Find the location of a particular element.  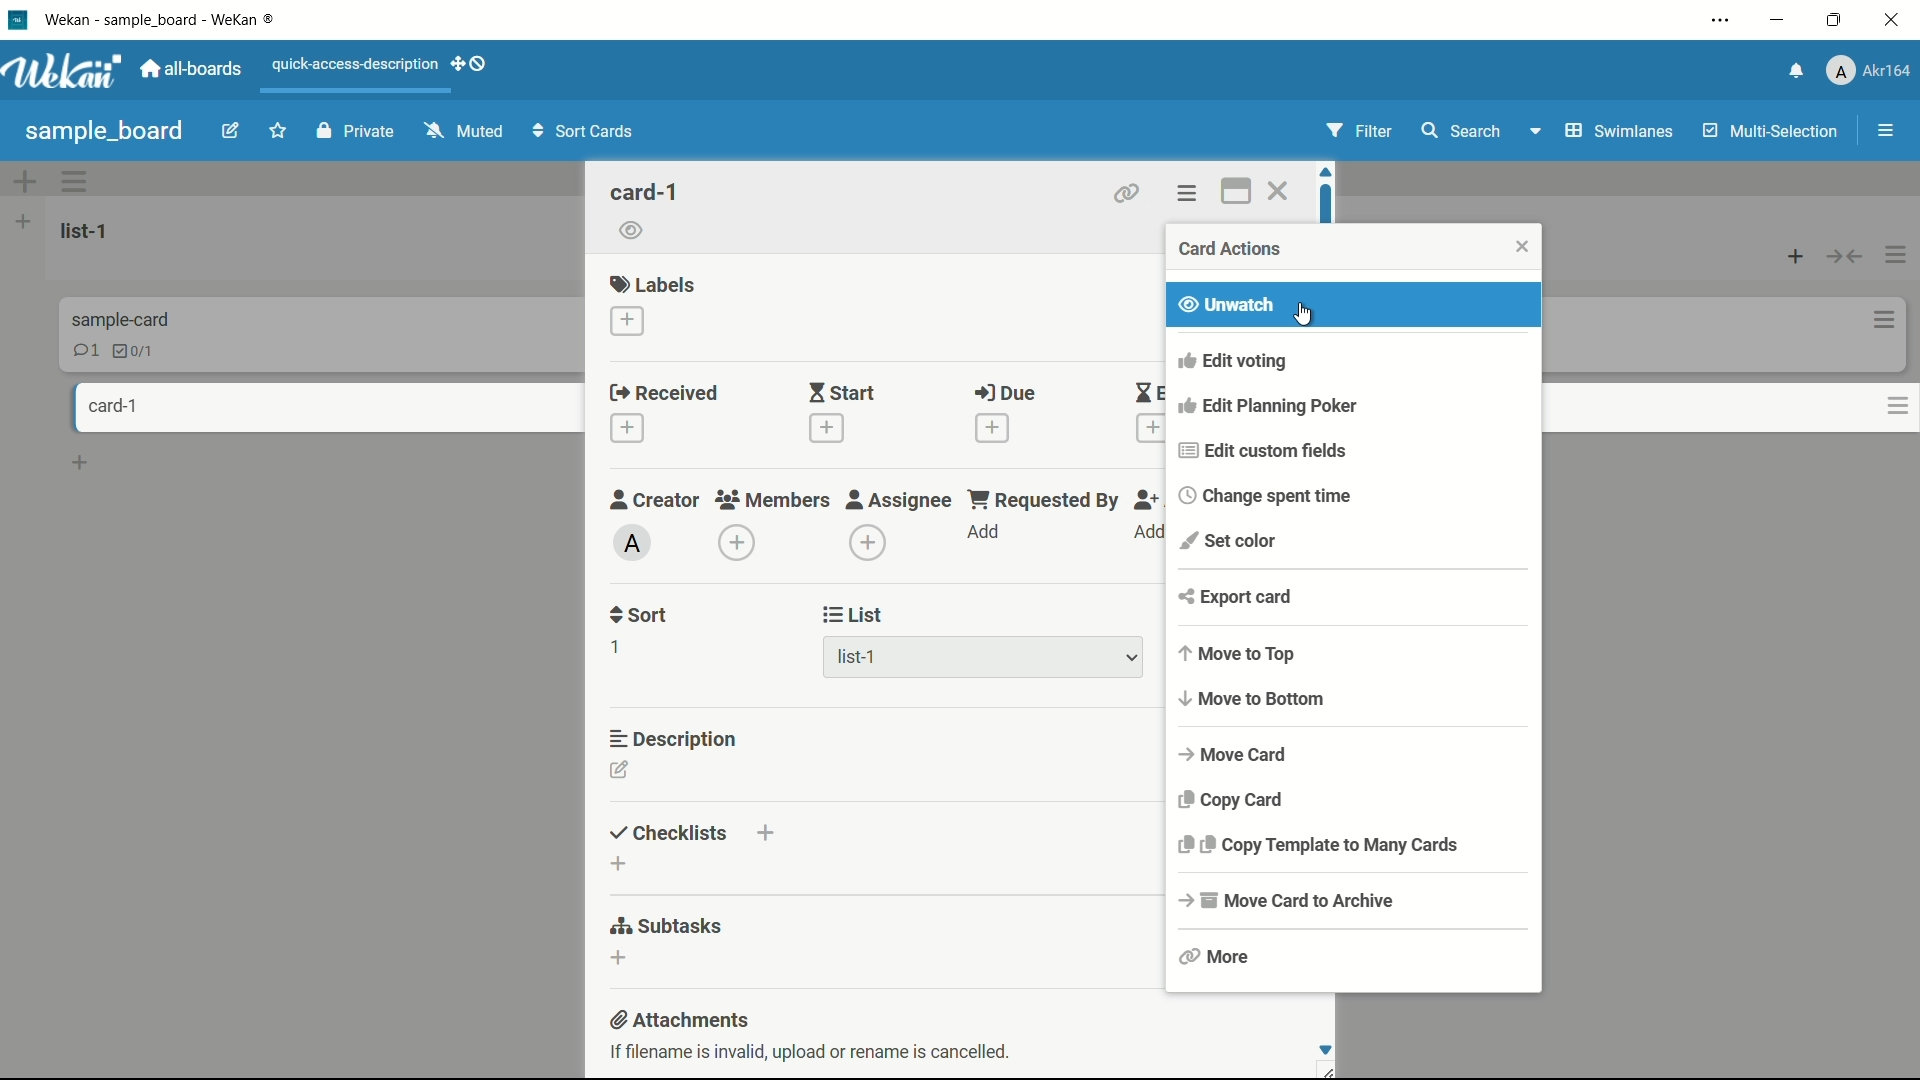

subtasks is located at coordinates (667, 928).